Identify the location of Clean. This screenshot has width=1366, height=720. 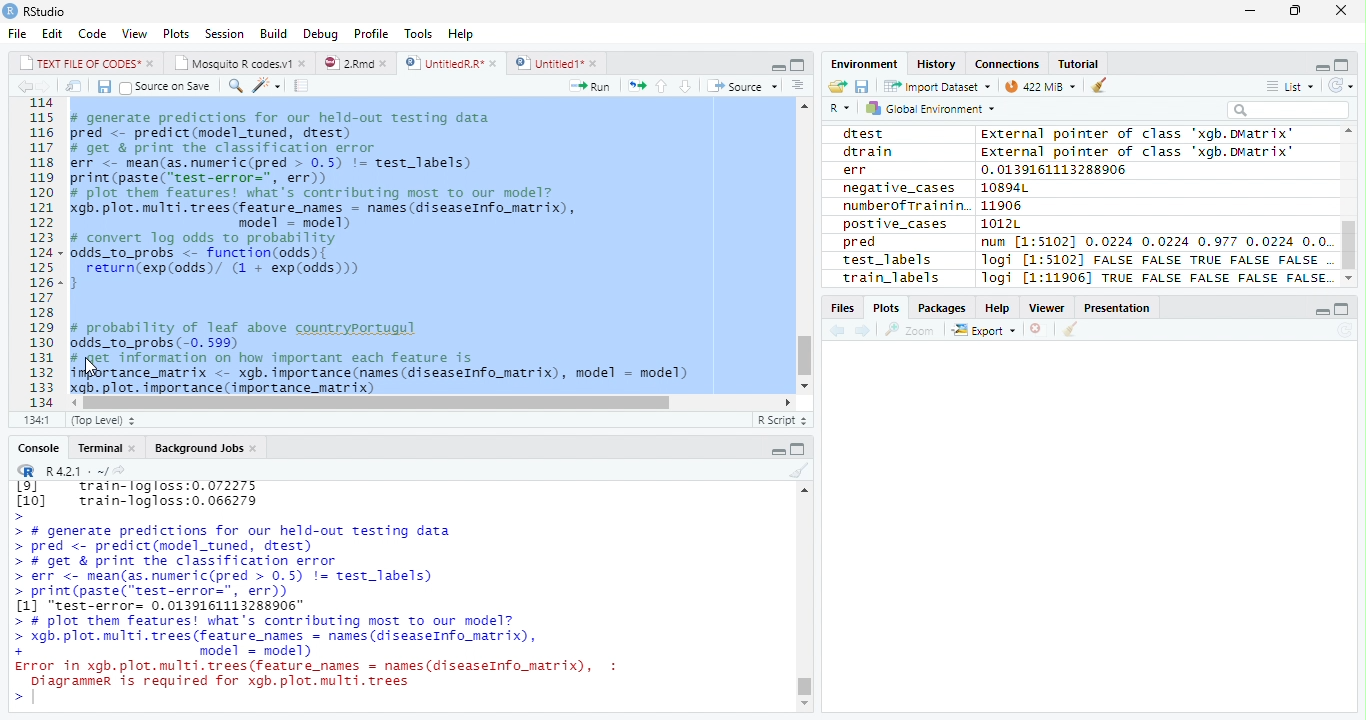
(1092, 86).